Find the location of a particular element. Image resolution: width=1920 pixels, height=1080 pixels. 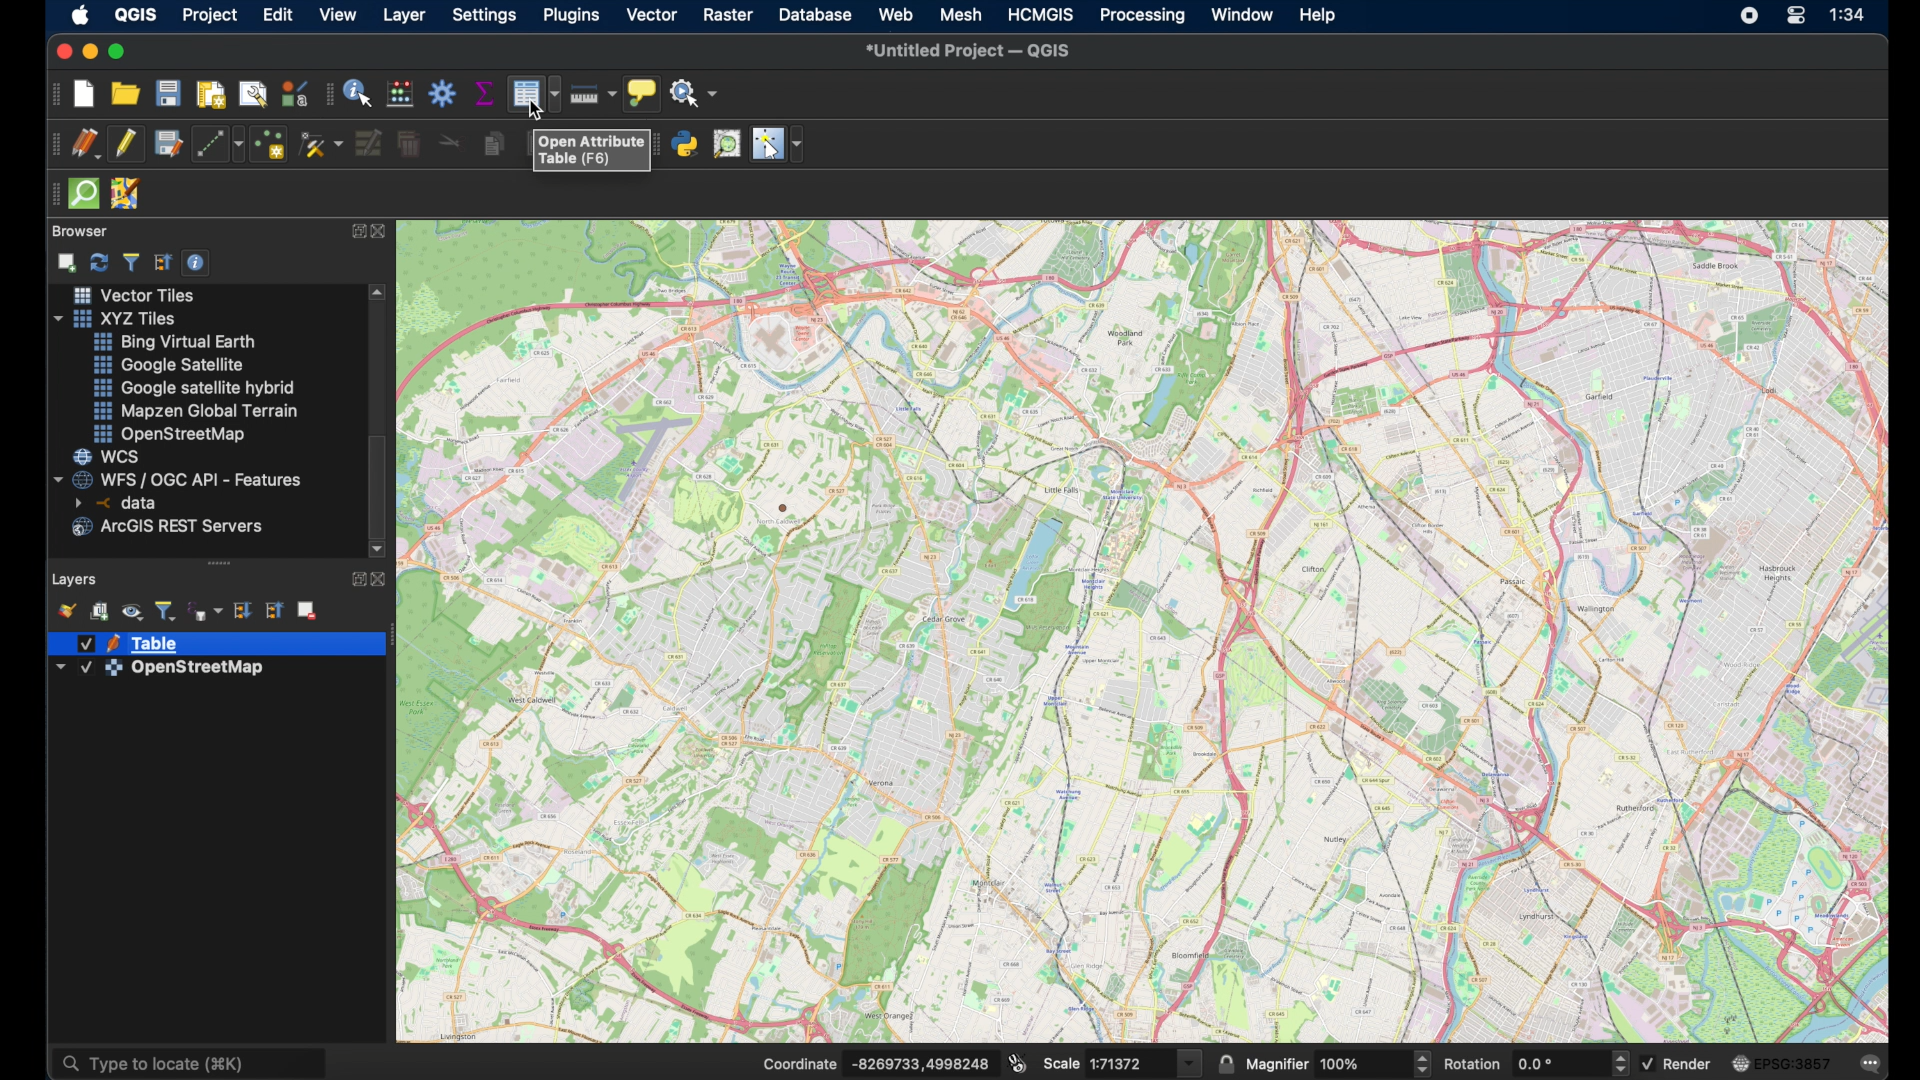

center is located at coordinates (1801, 15).